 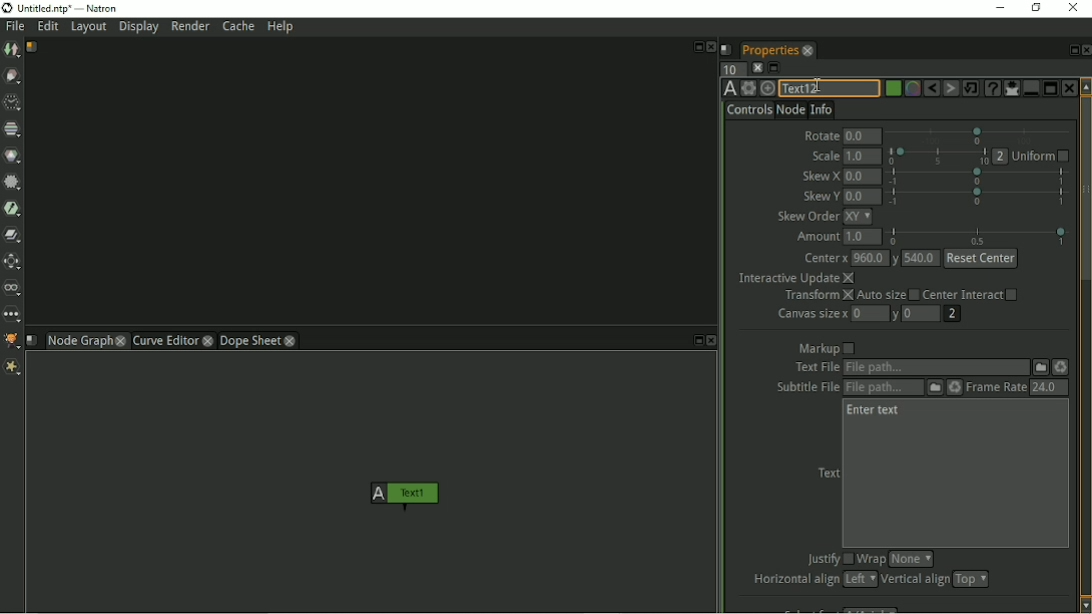 What do you see at coordinates (14, 289) in the screenshot?
I see `Views` at bounding box center [14, 289].